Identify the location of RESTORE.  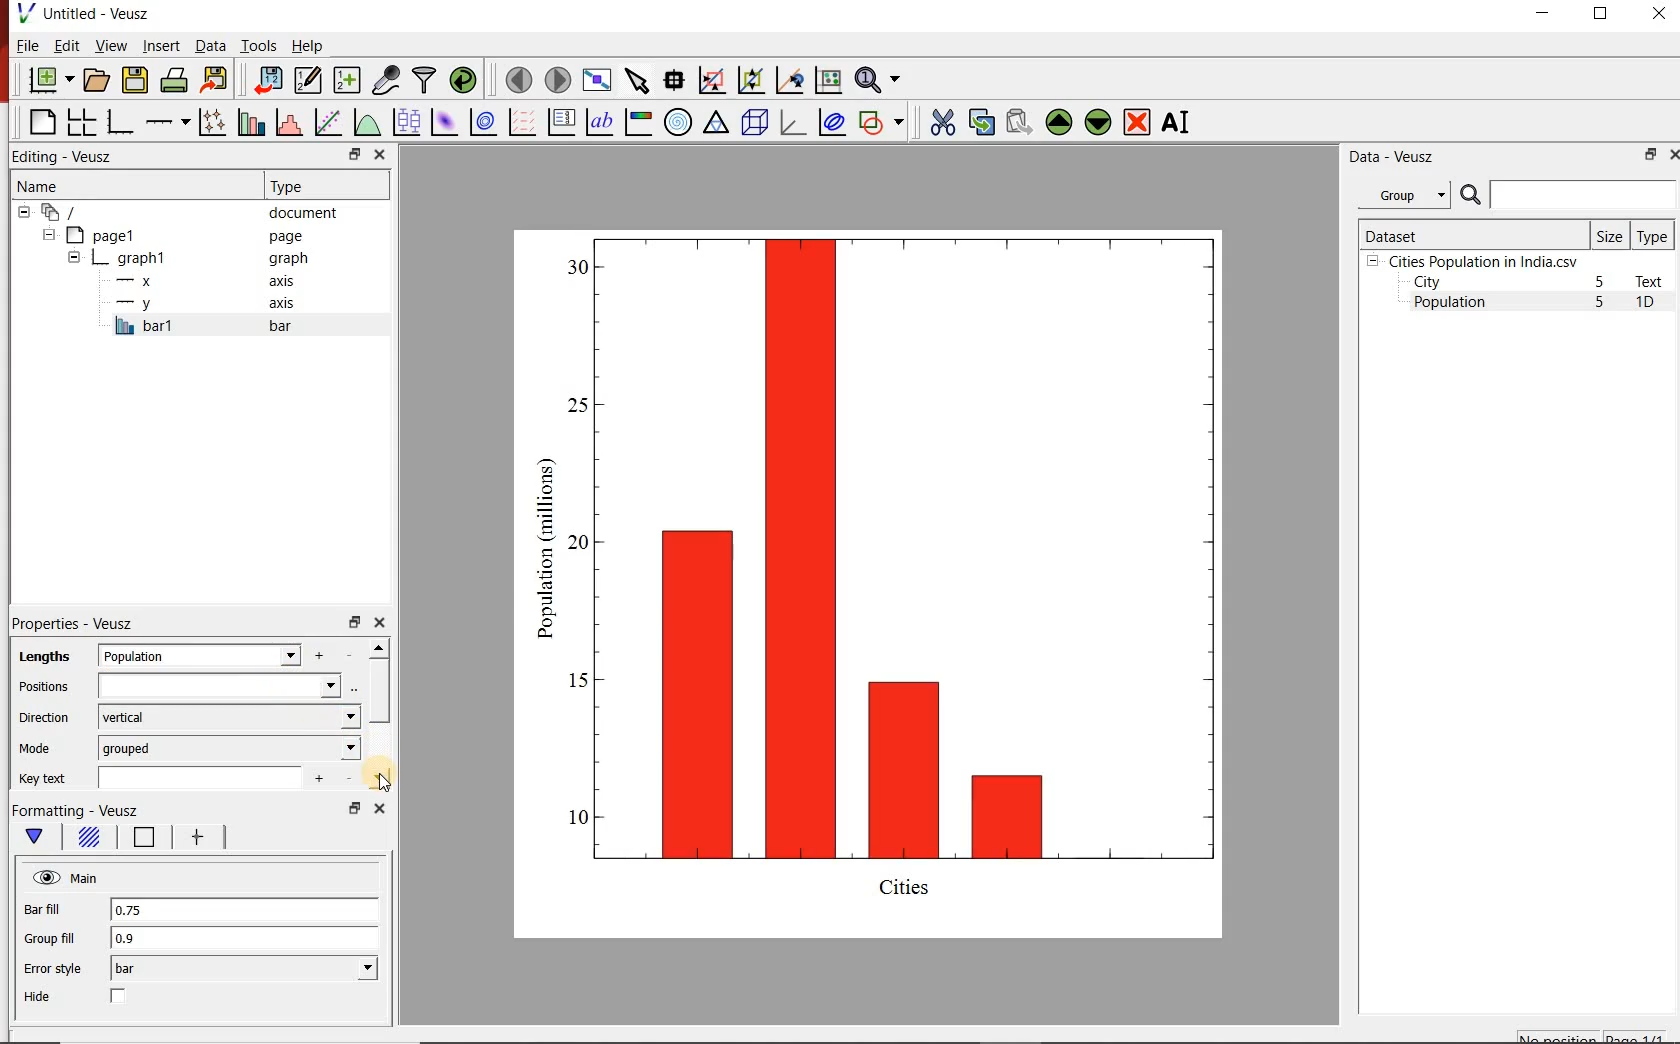
(1601, 14).